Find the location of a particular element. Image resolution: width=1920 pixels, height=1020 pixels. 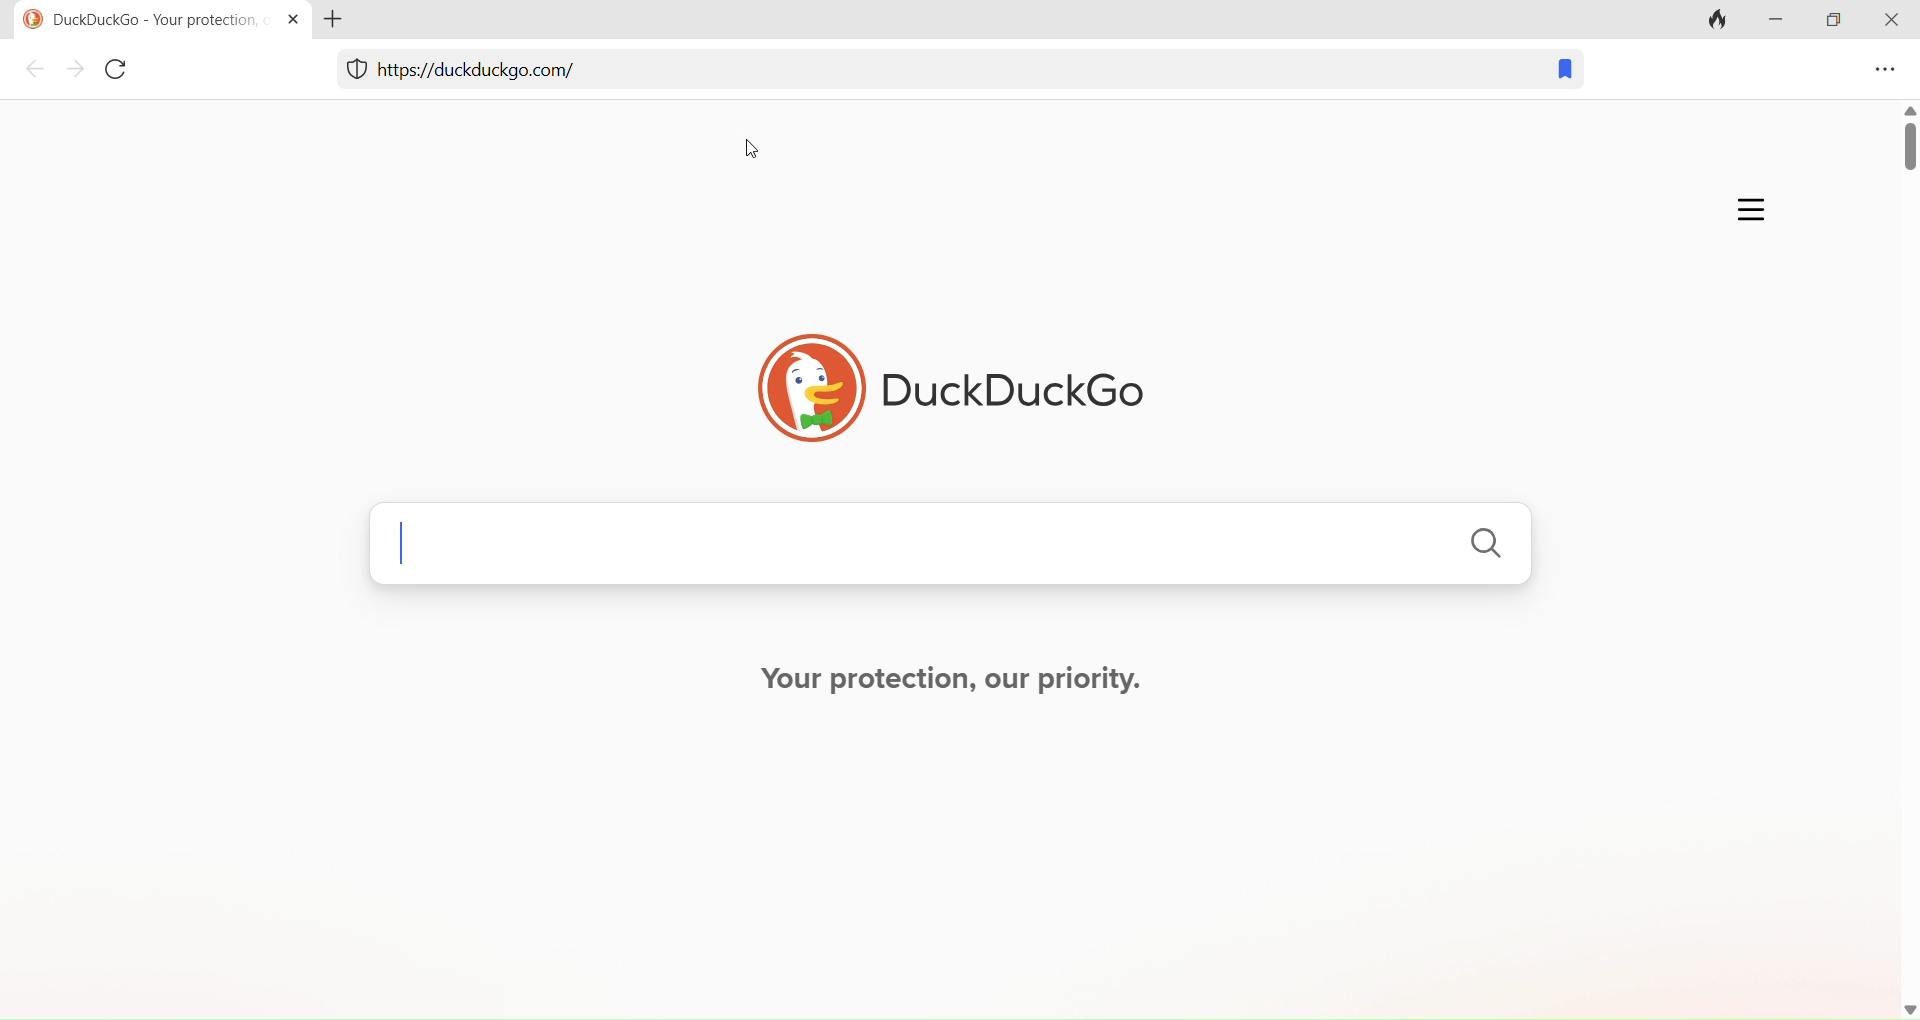

© DuckDuckGo - Your protection is located at coordinates (137, 20).